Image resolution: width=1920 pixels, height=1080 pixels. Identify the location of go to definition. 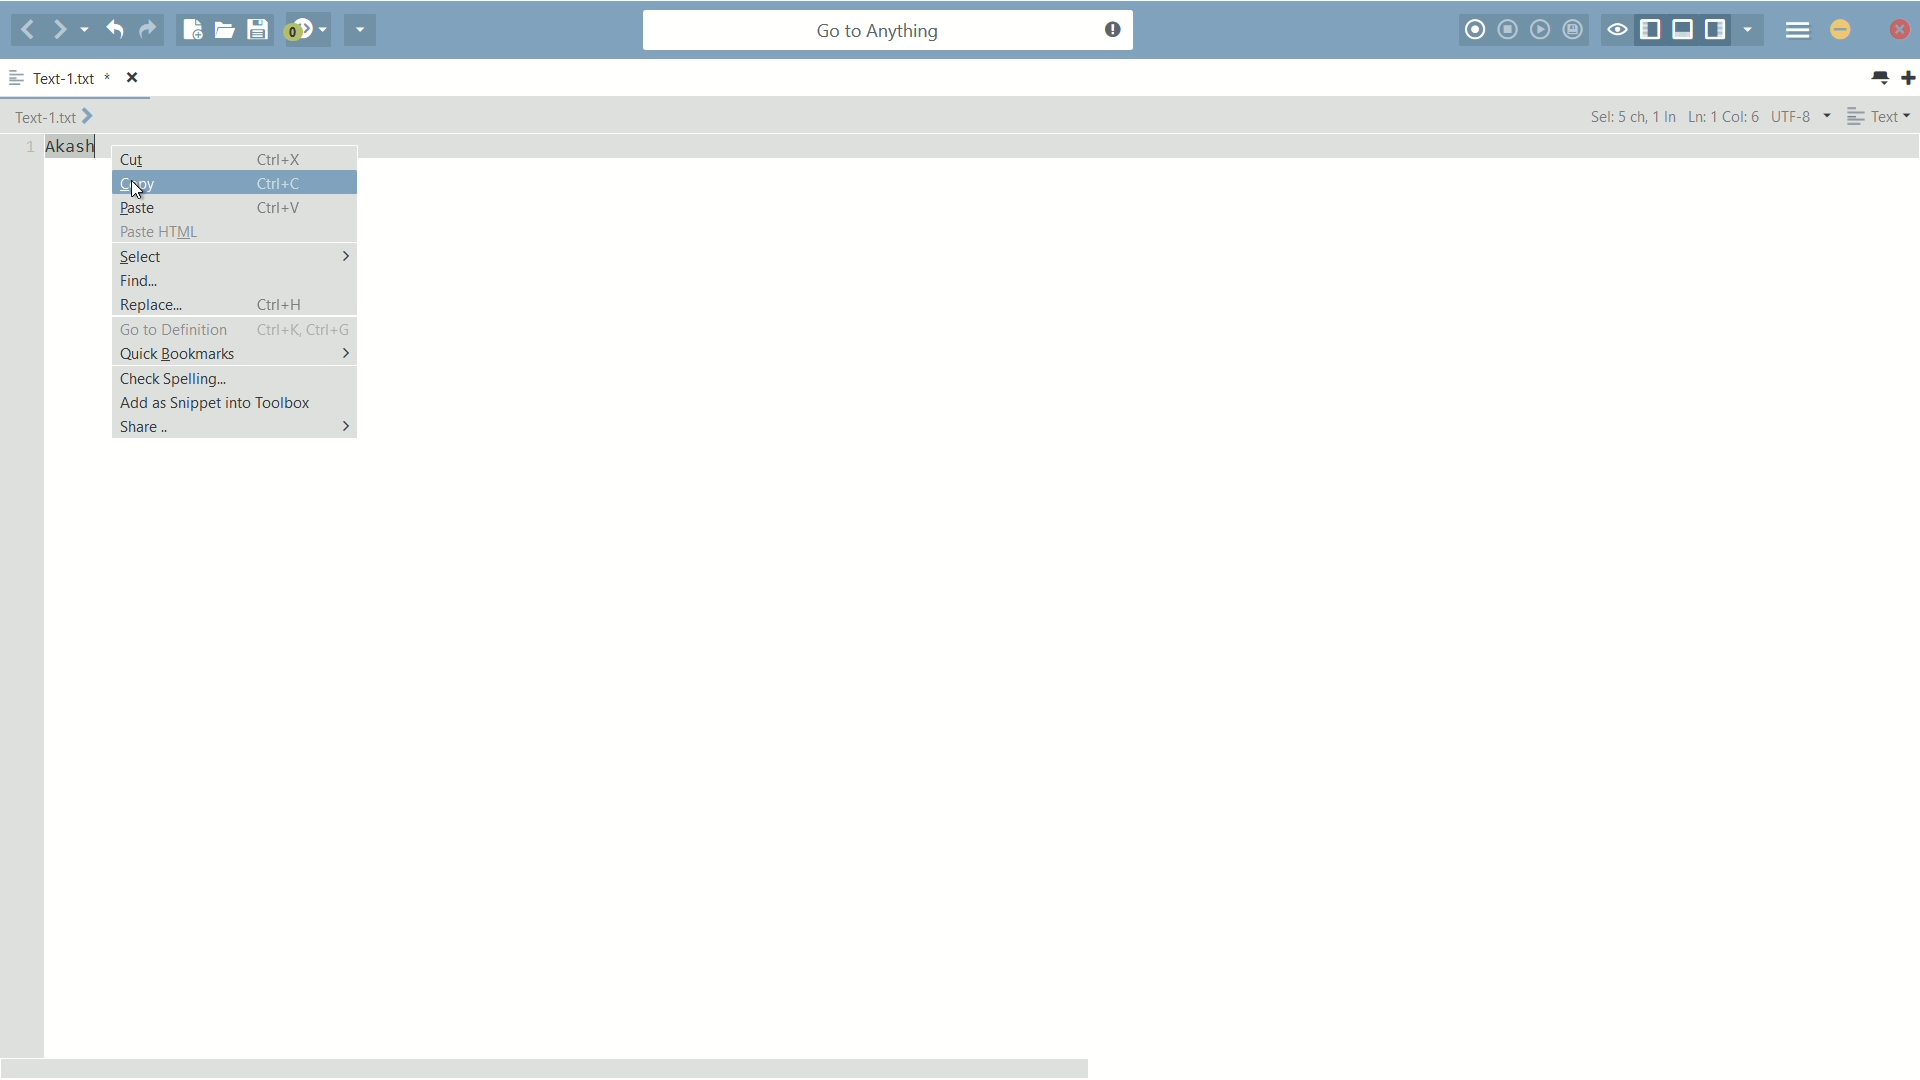
(232, 329).